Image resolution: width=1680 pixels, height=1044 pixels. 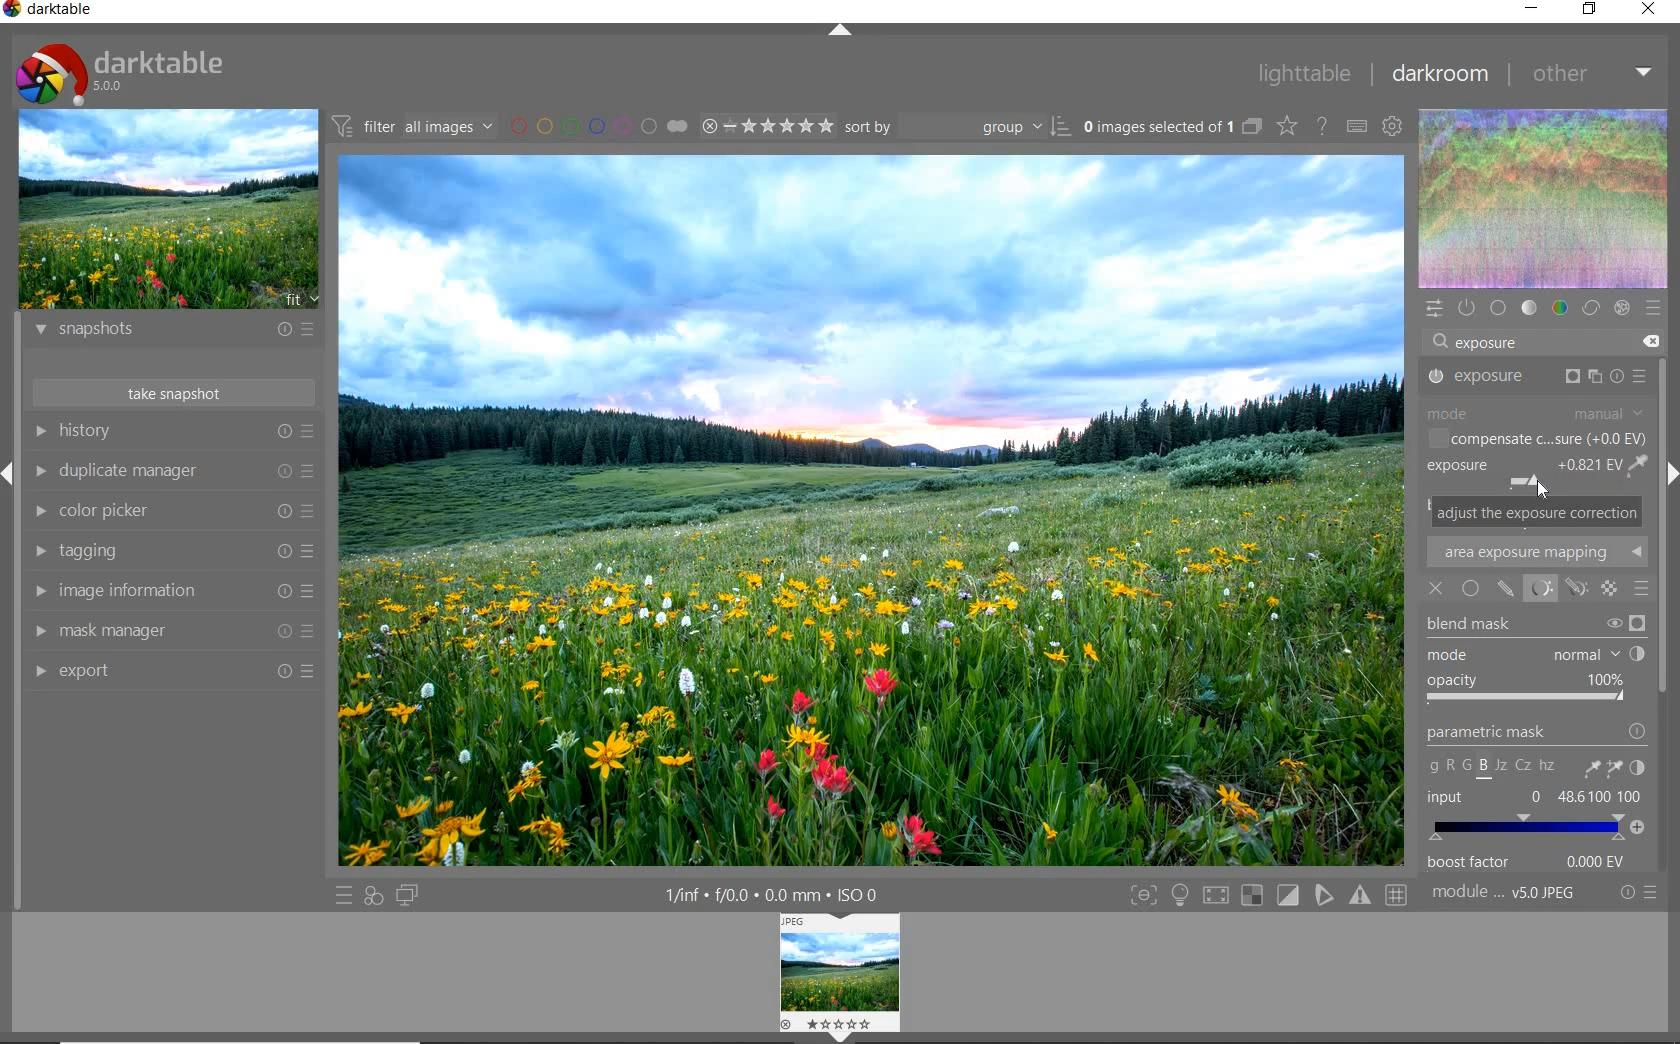 I want to click on correct, so click(x=1591, y=309).